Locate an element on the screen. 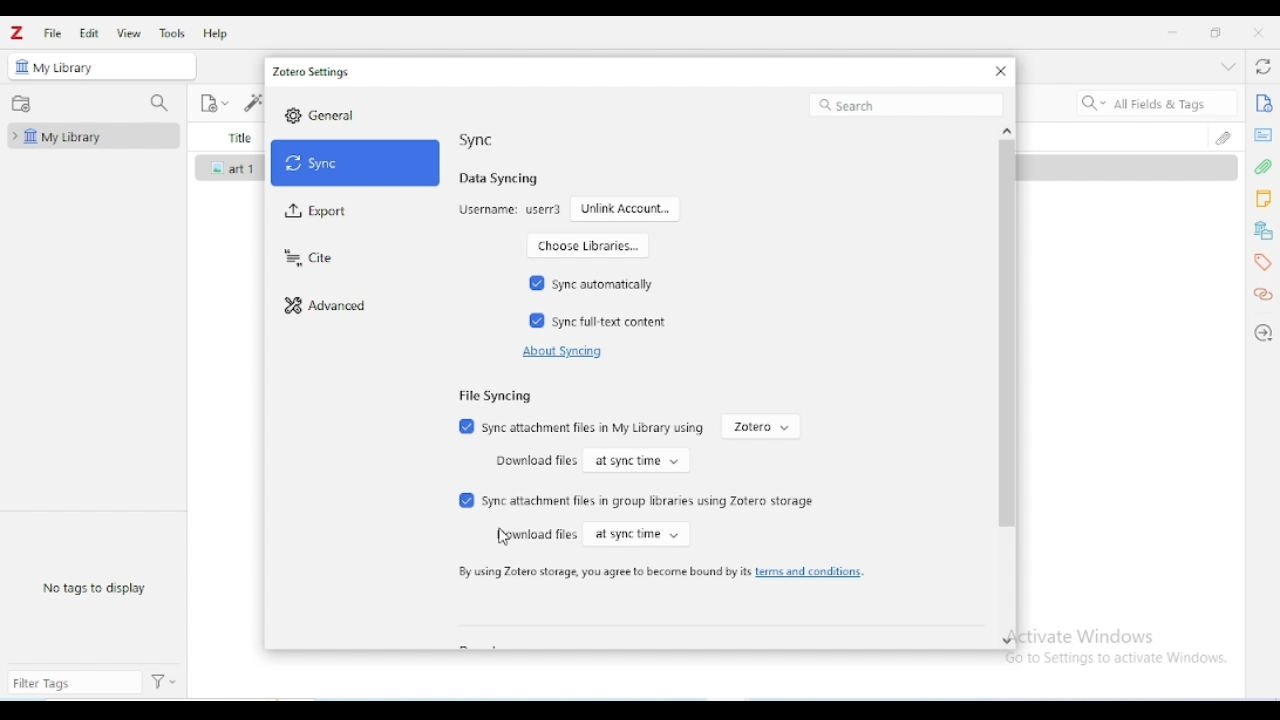 The height and width of the screenshot is (720, 1280). data syncing is located at coordinates (499, 178).